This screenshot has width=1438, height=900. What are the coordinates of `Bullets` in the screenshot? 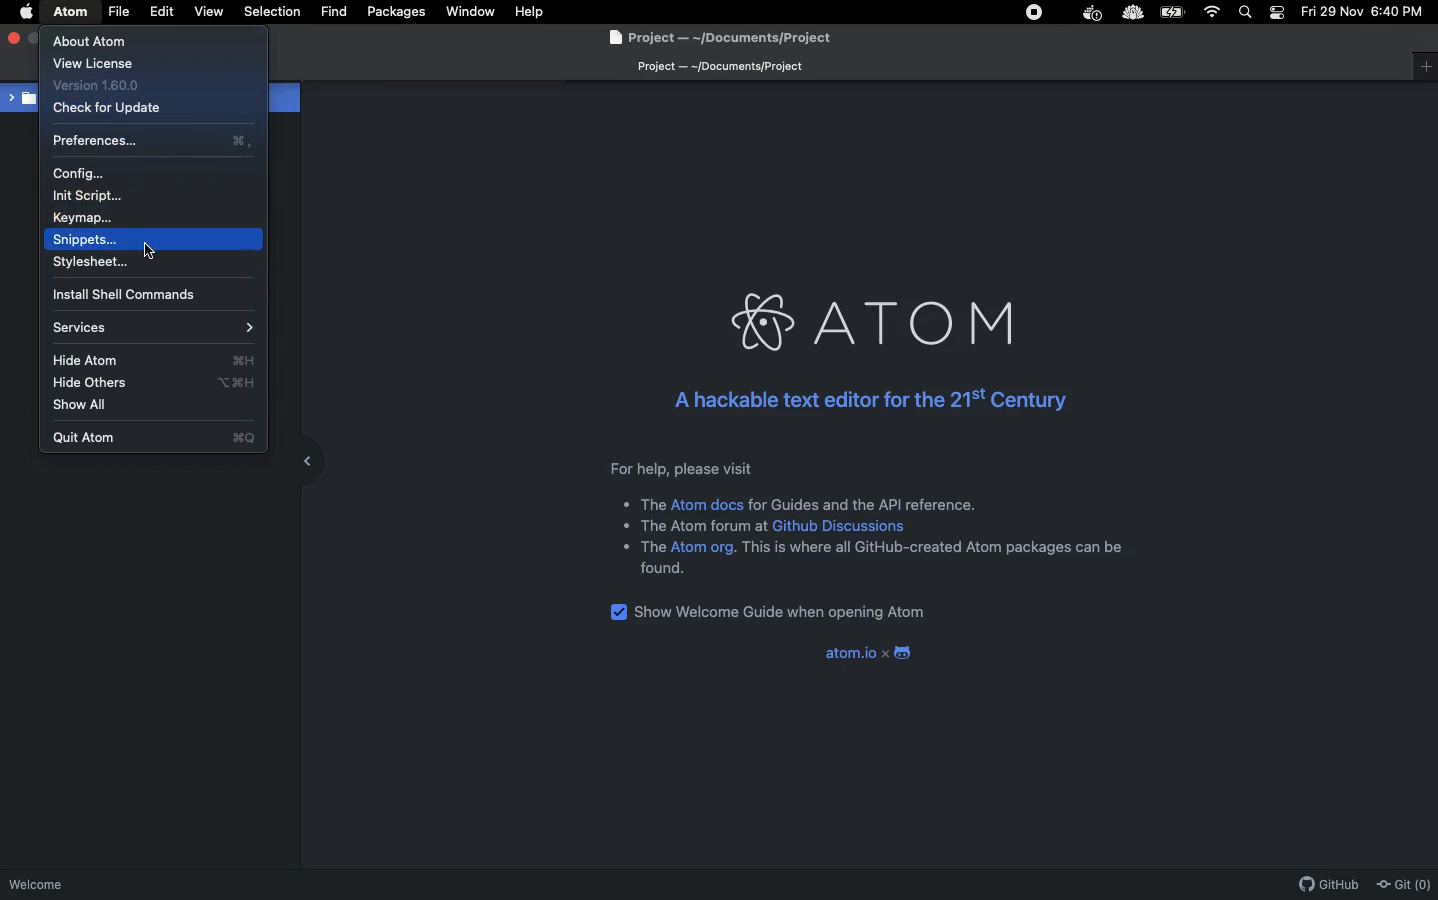 It's located at (622, 525).